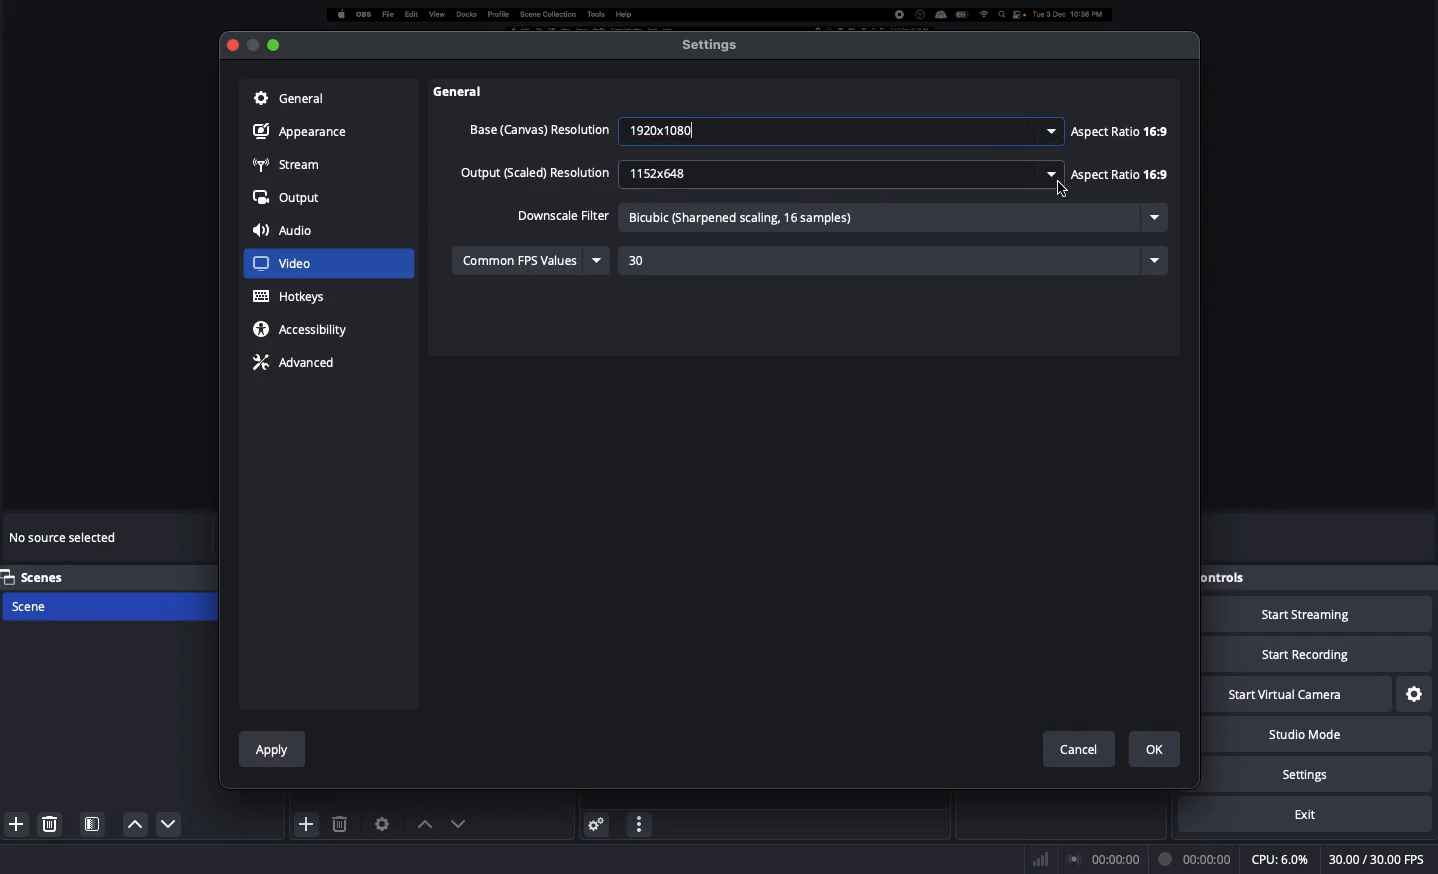  I want to click on Audio, so click(287, 232).